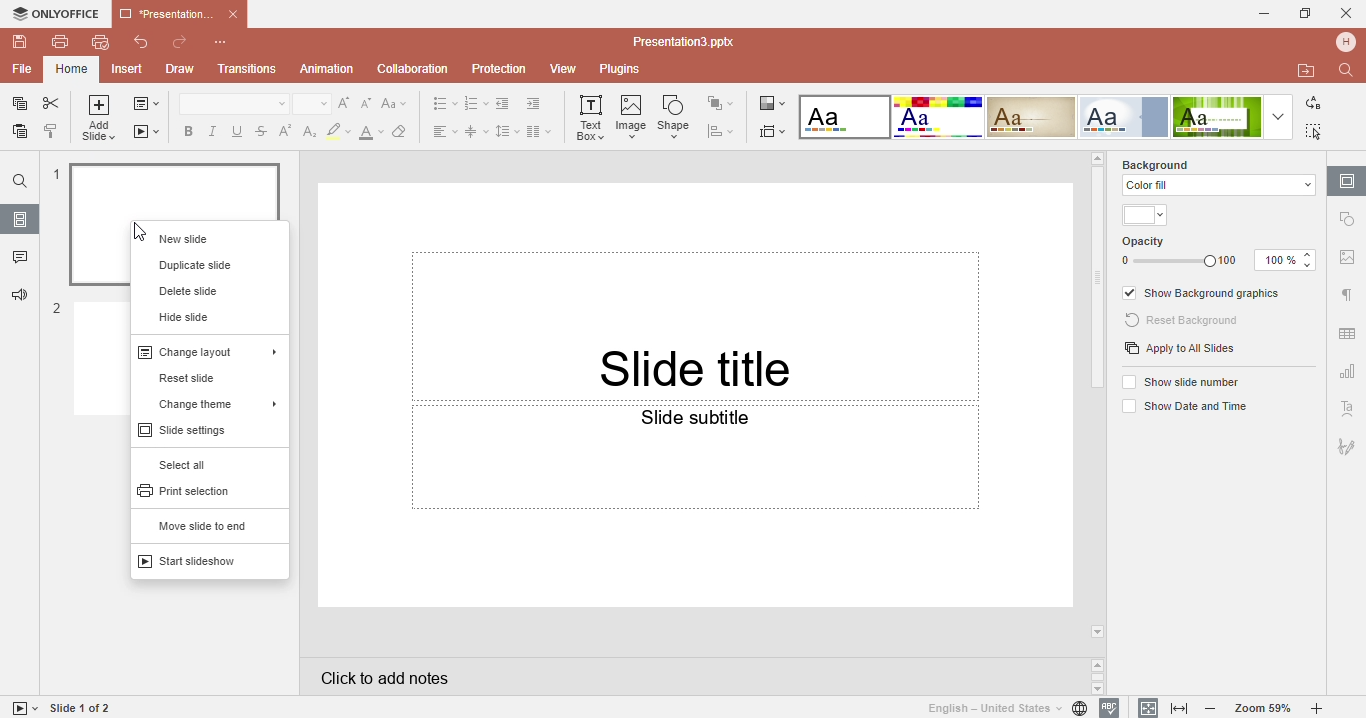  What do you see at coordinates (1348, 41) in the screenshot?
I see `Profile name` at bounding box center [1348, 41].